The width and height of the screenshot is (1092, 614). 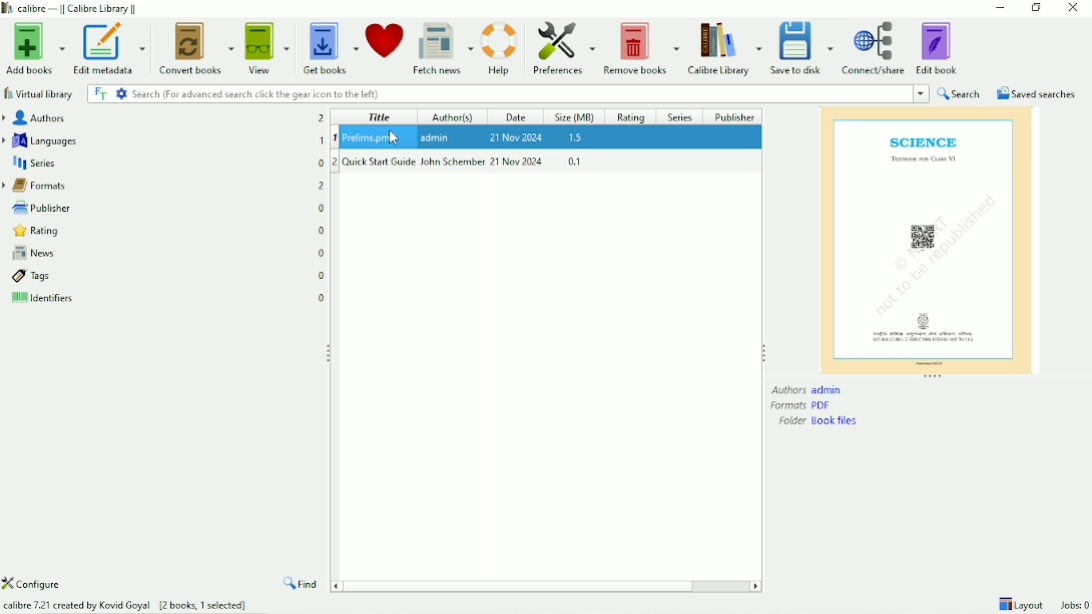 I want to click on 0, so click(x=322, y=253).